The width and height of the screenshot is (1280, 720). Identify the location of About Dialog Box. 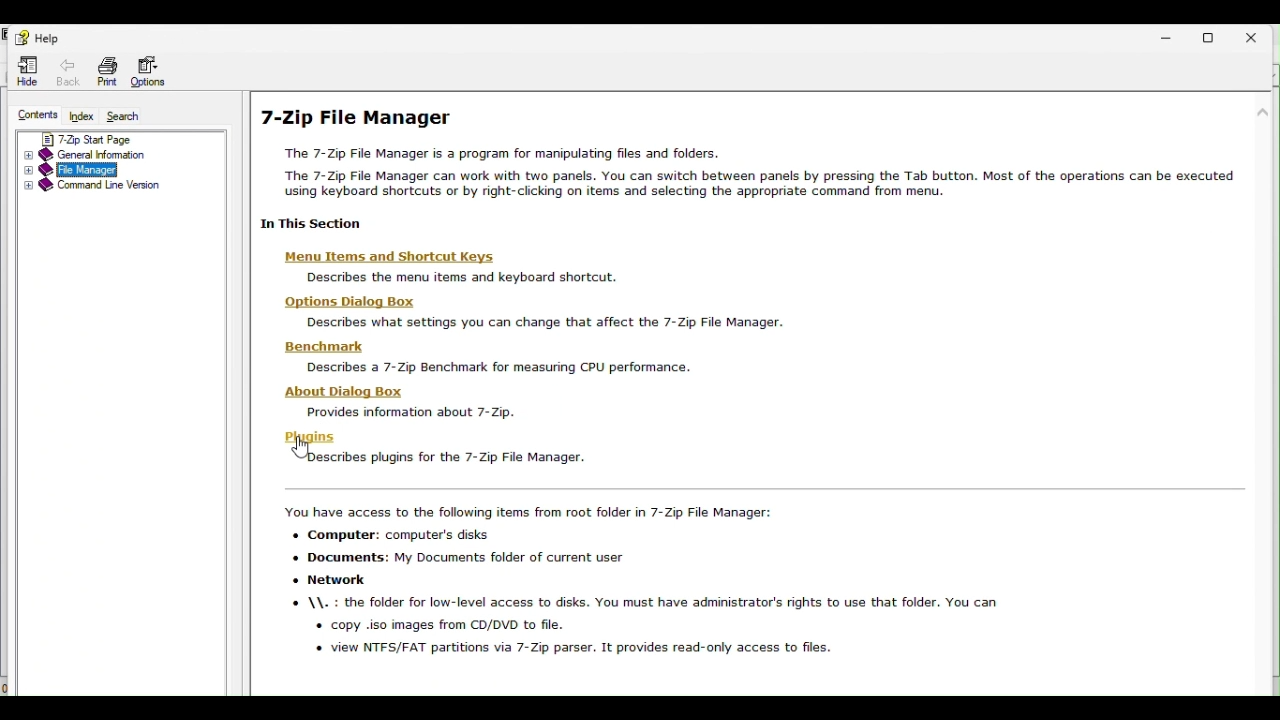
(347, 393).